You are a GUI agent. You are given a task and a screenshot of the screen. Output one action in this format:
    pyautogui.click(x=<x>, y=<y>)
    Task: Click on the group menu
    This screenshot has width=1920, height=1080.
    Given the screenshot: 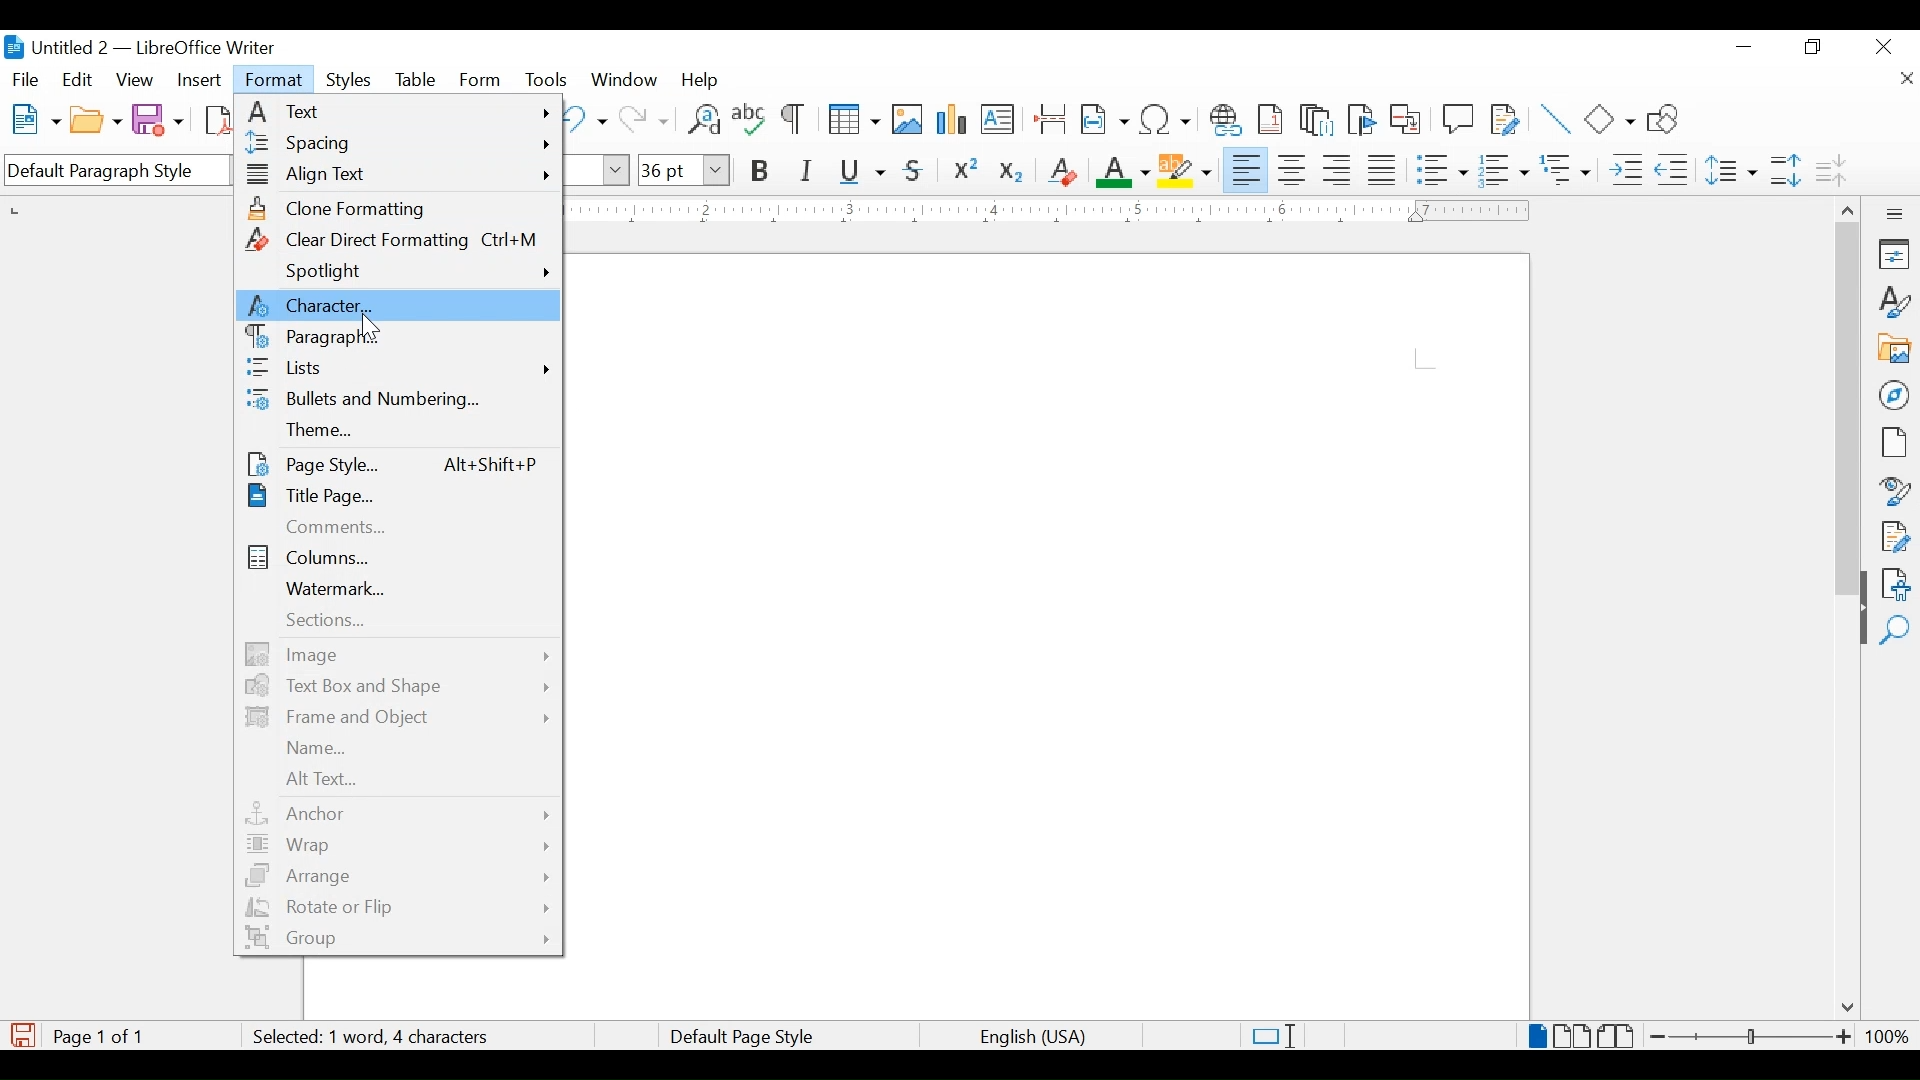 What is the action you would take?
    pyautogui.click(x=399, y=937)
    